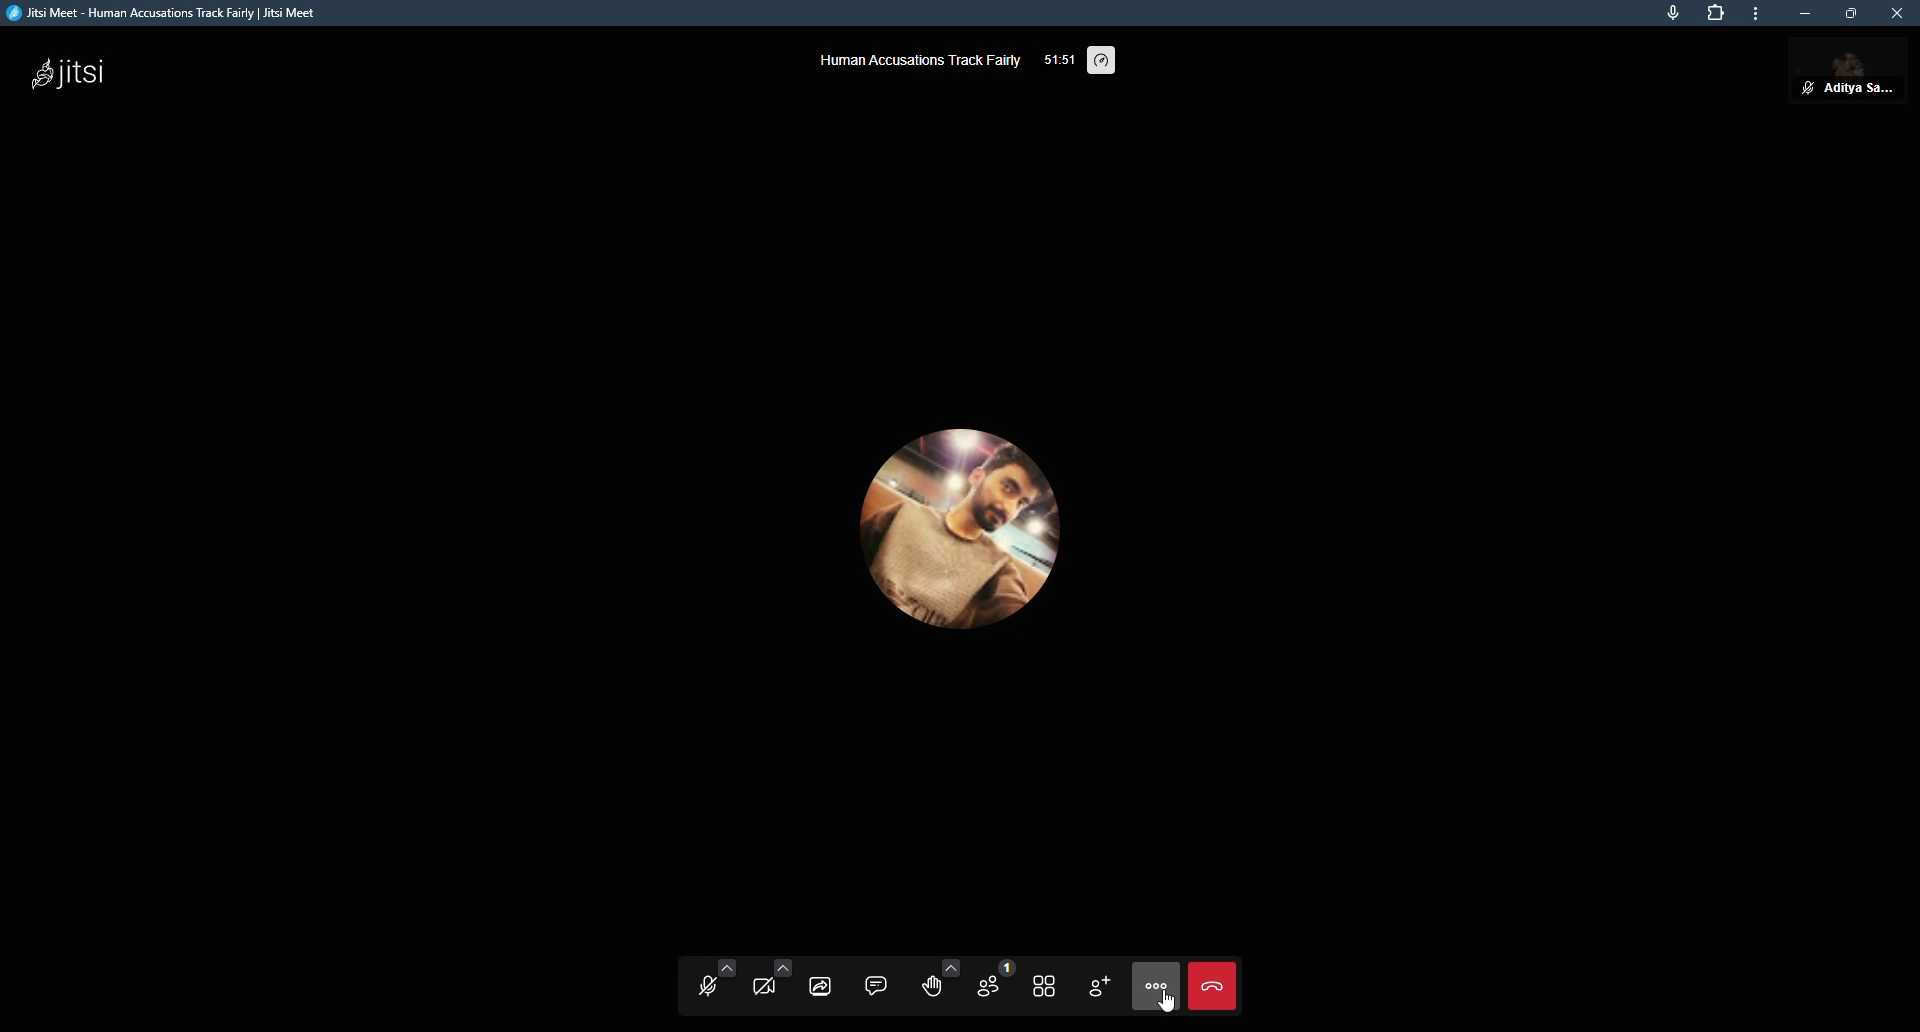 This screenshot has width=1920, height=1032. I want to click on maximize, so click(1852, 13).